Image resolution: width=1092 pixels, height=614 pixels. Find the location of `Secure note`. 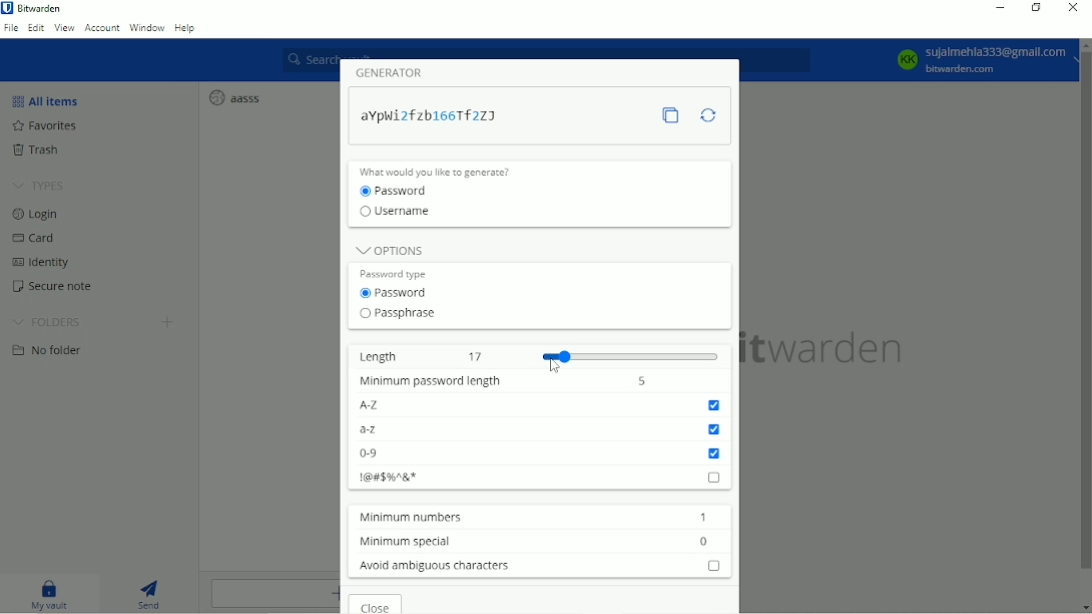

Secure note is located at coordinates (54, 288).